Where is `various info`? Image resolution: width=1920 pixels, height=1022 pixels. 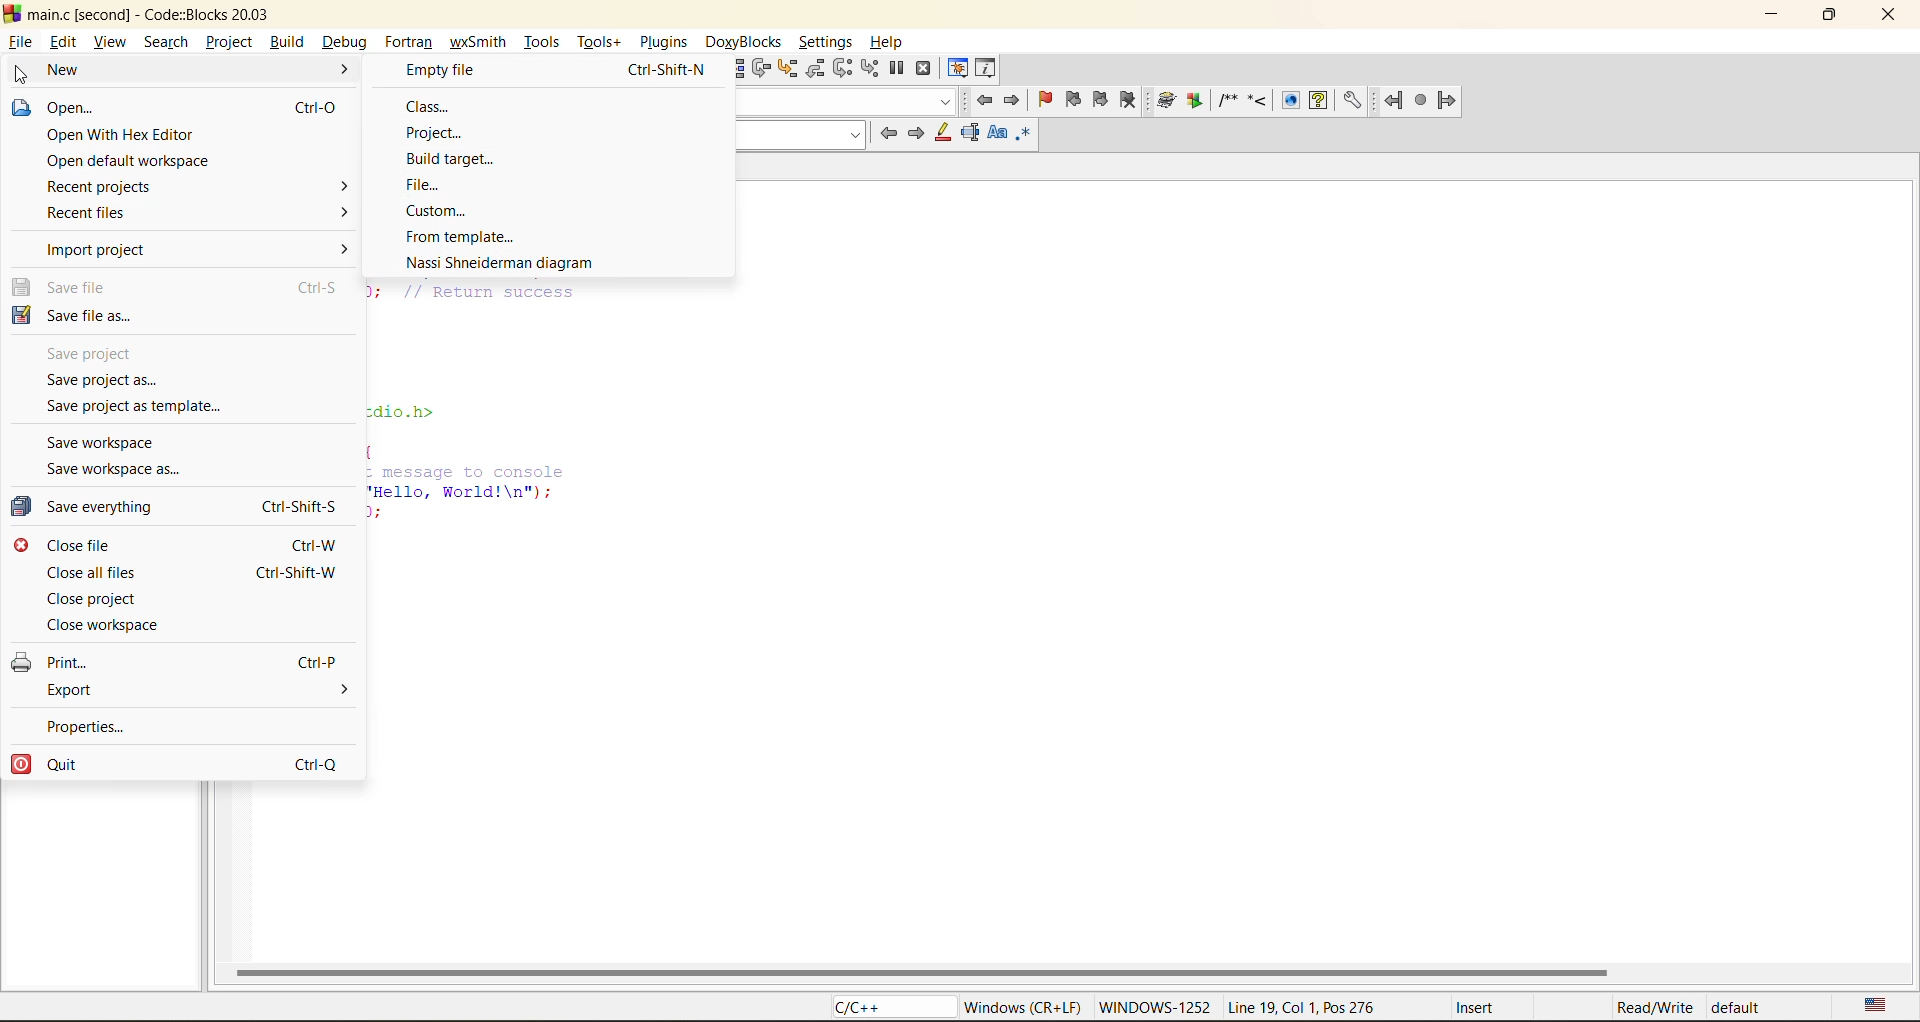
various info is located at coordinates (983, 69).